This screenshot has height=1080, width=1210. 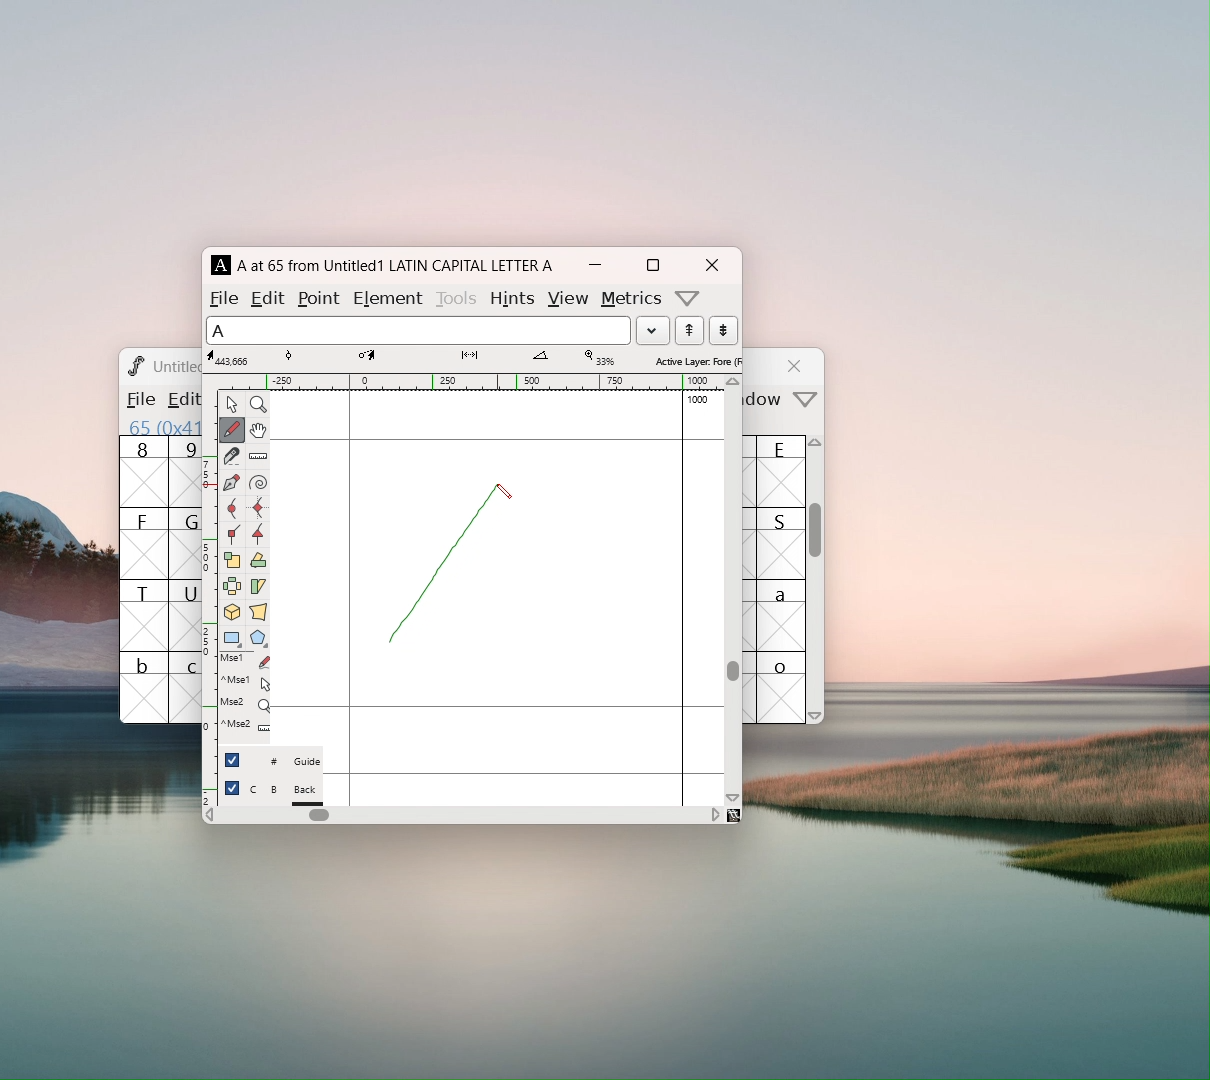 I want to click on hints, so click(x=511, y=298).